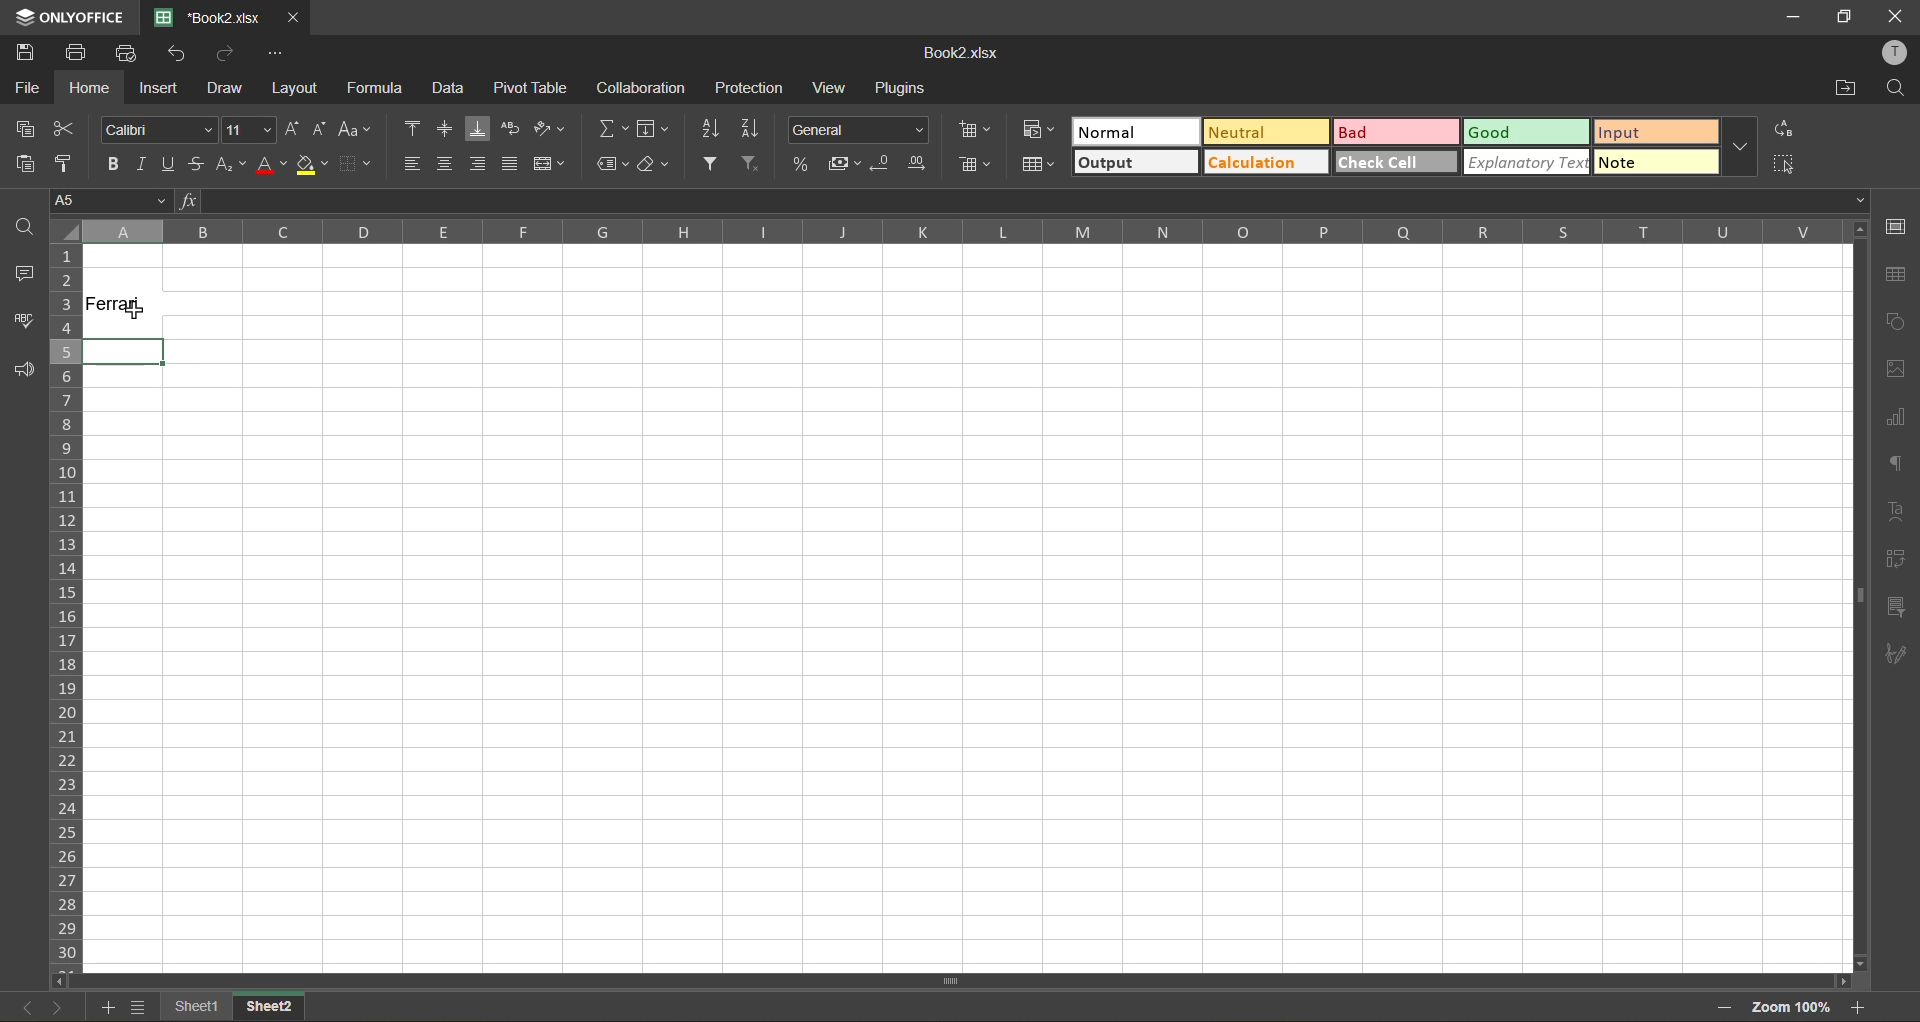 The height and width of the screenshot is (1022, 1920). I want to click on insert cells, so click(973, 133).